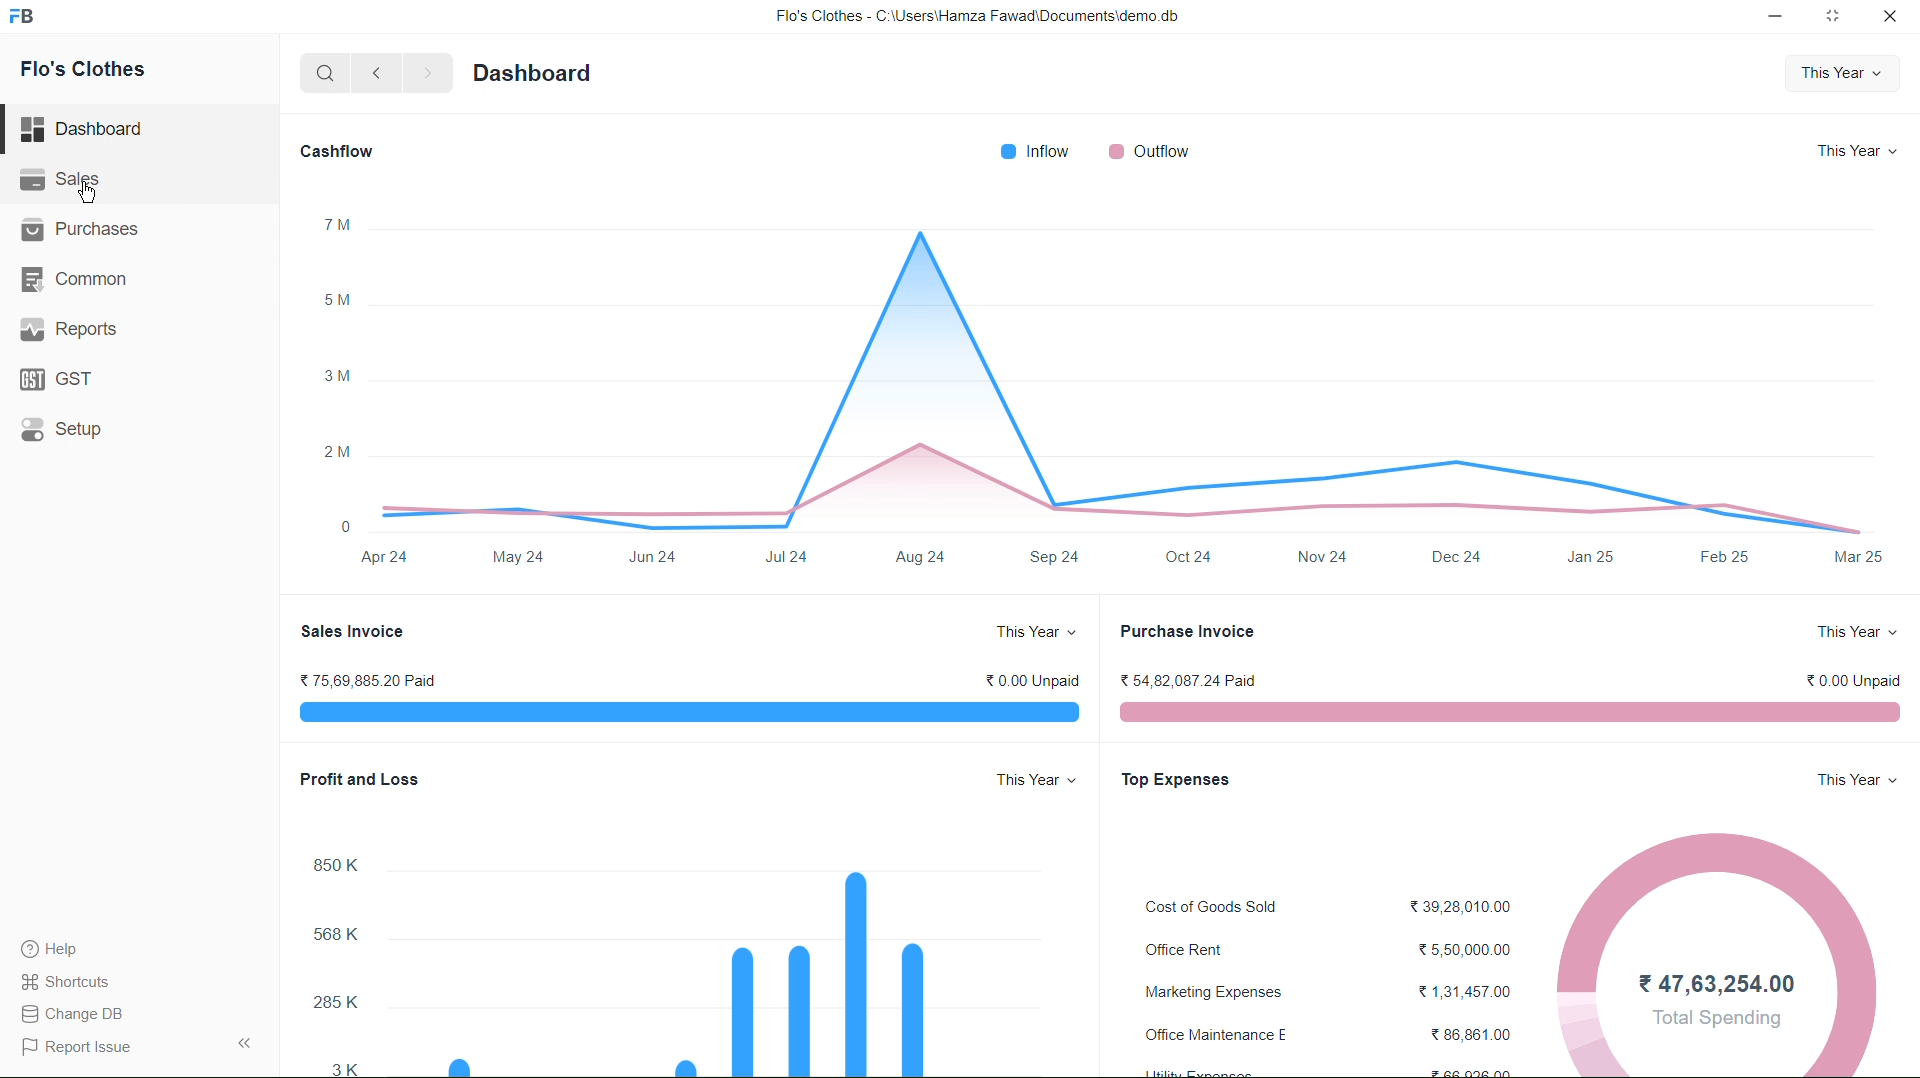 This screenshot has width=1920, height=1078. Describe the element at coordinates (1459, 1034) in the screenshot. I see `Rs. 86,861.00` at that location.